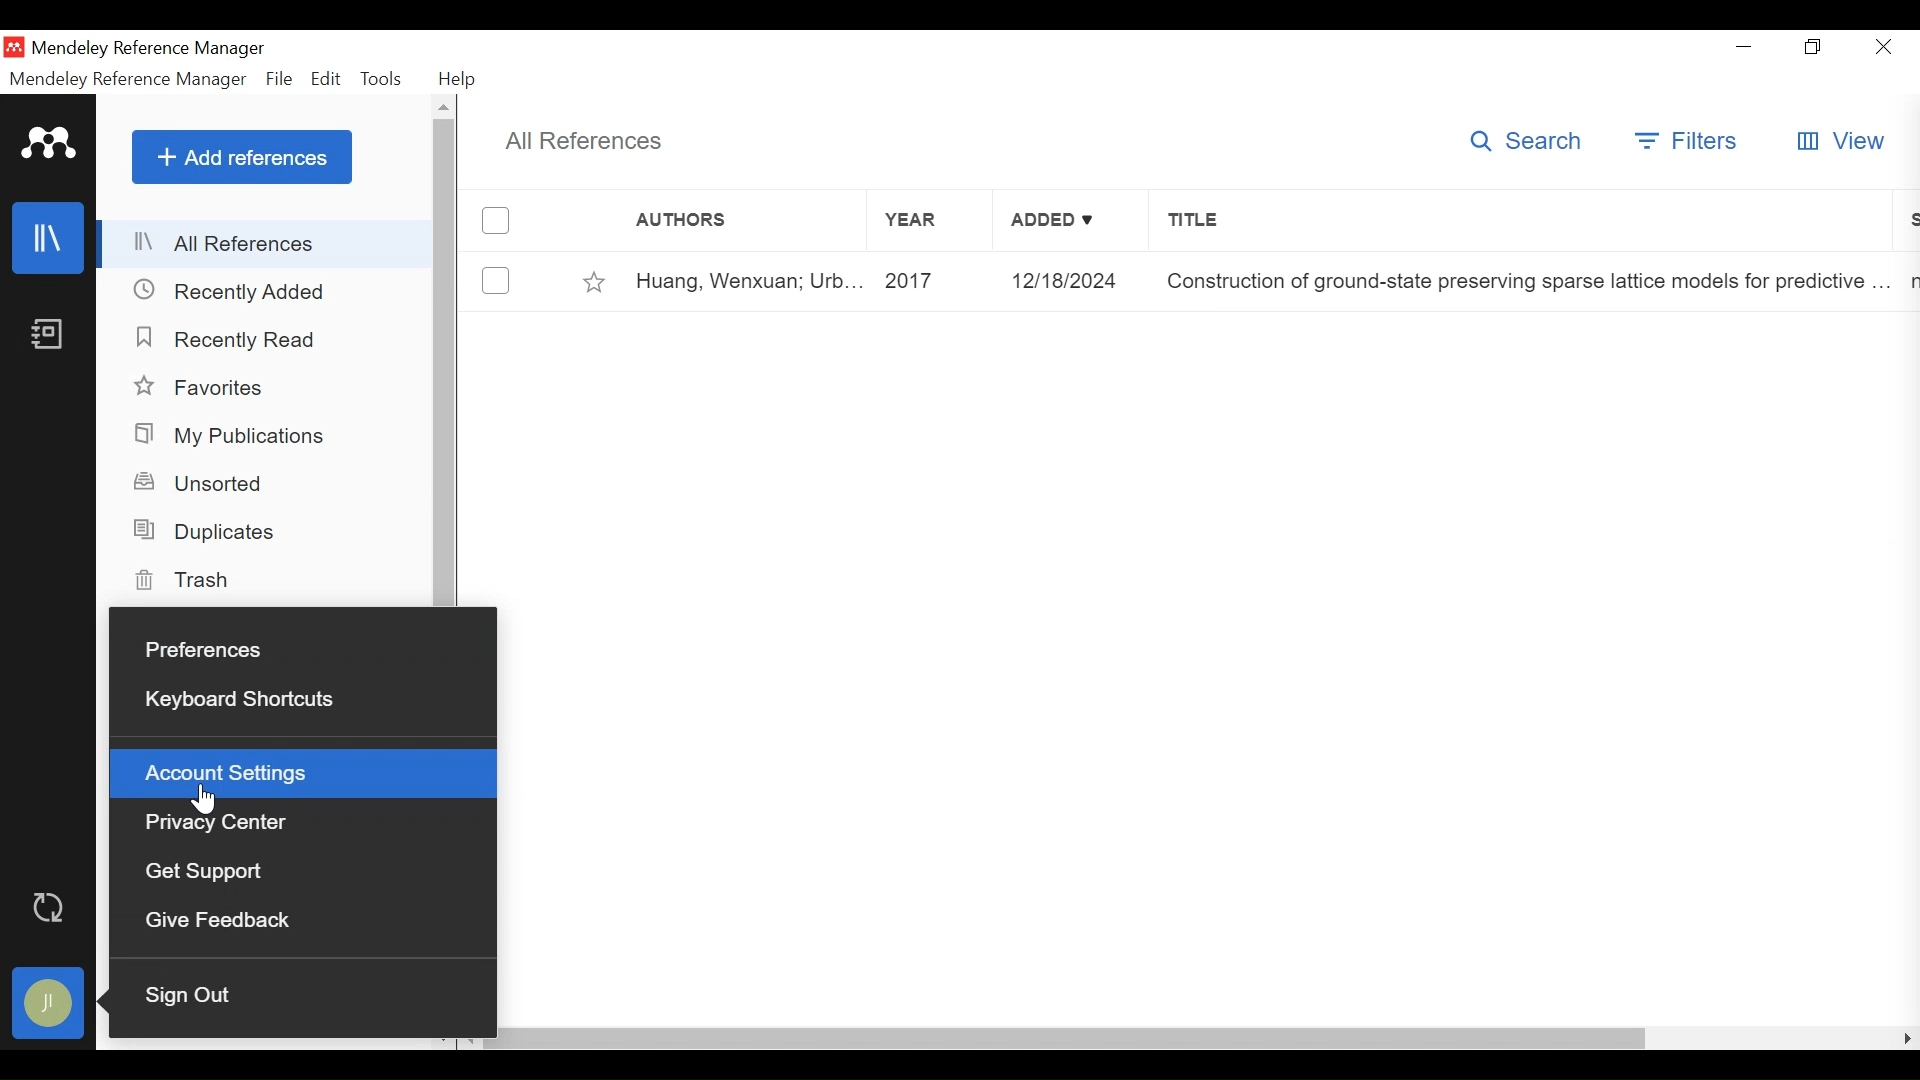  I want to click on Search , so click(1526, 142).